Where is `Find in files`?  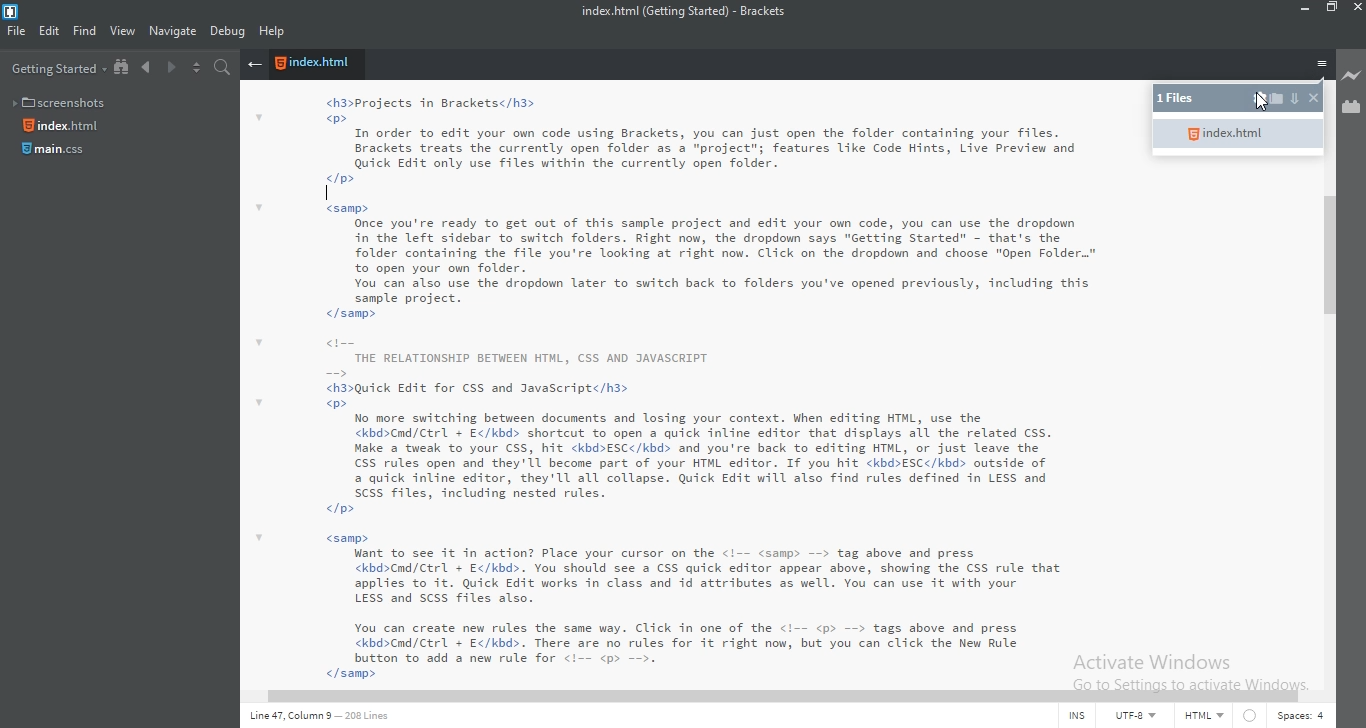
Find in files is located at coordinates (225, 69).